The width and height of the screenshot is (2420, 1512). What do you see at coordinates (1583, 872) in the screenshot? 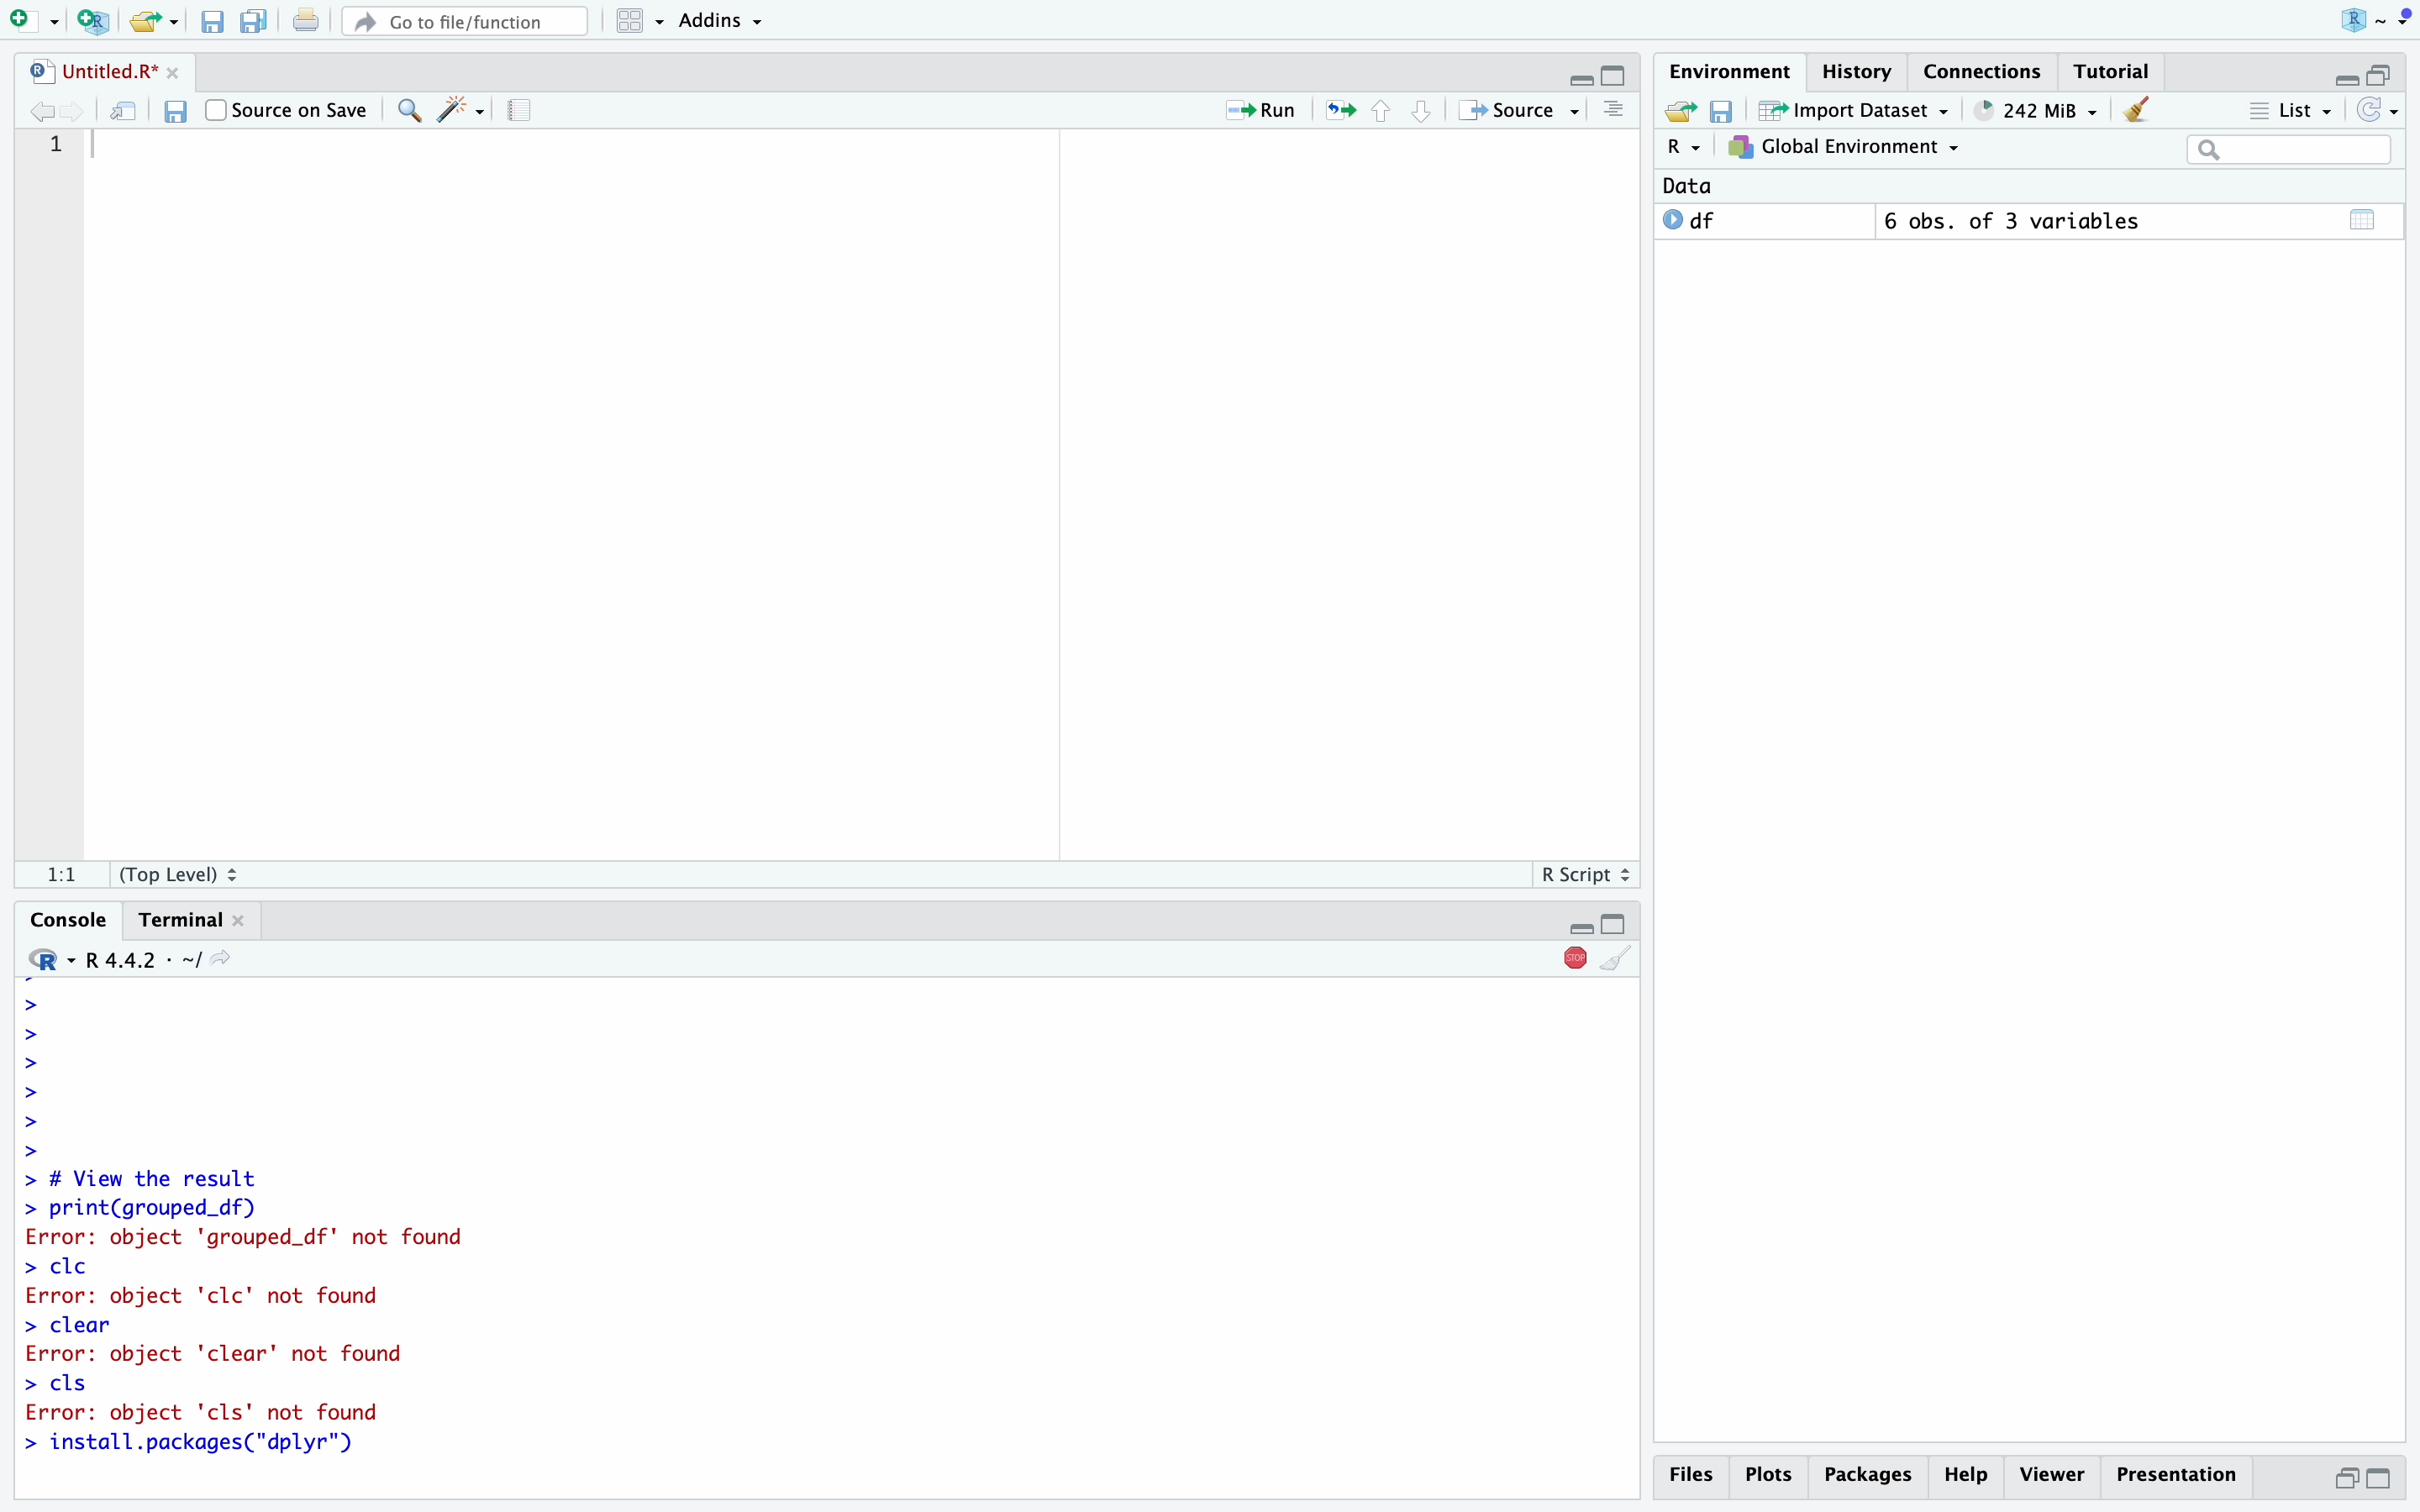
I see `R Script` at bounding box center [1583, 872].